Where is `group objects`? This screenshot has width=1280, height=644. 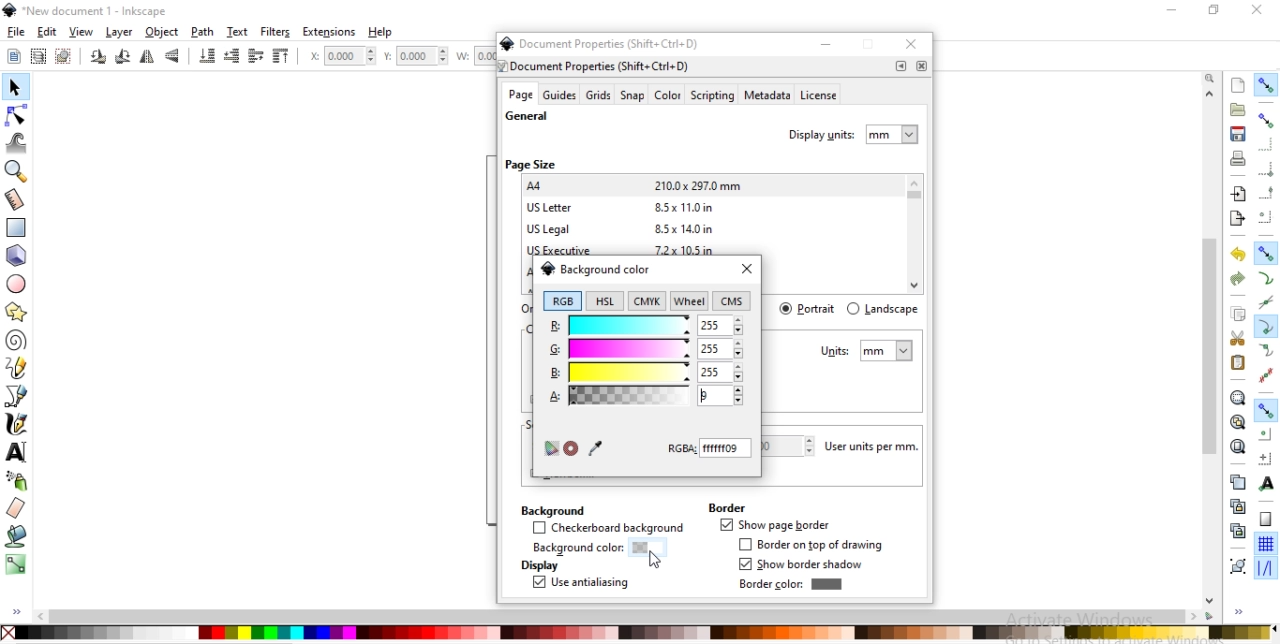
group objects is located at coordinates (1236, 566).